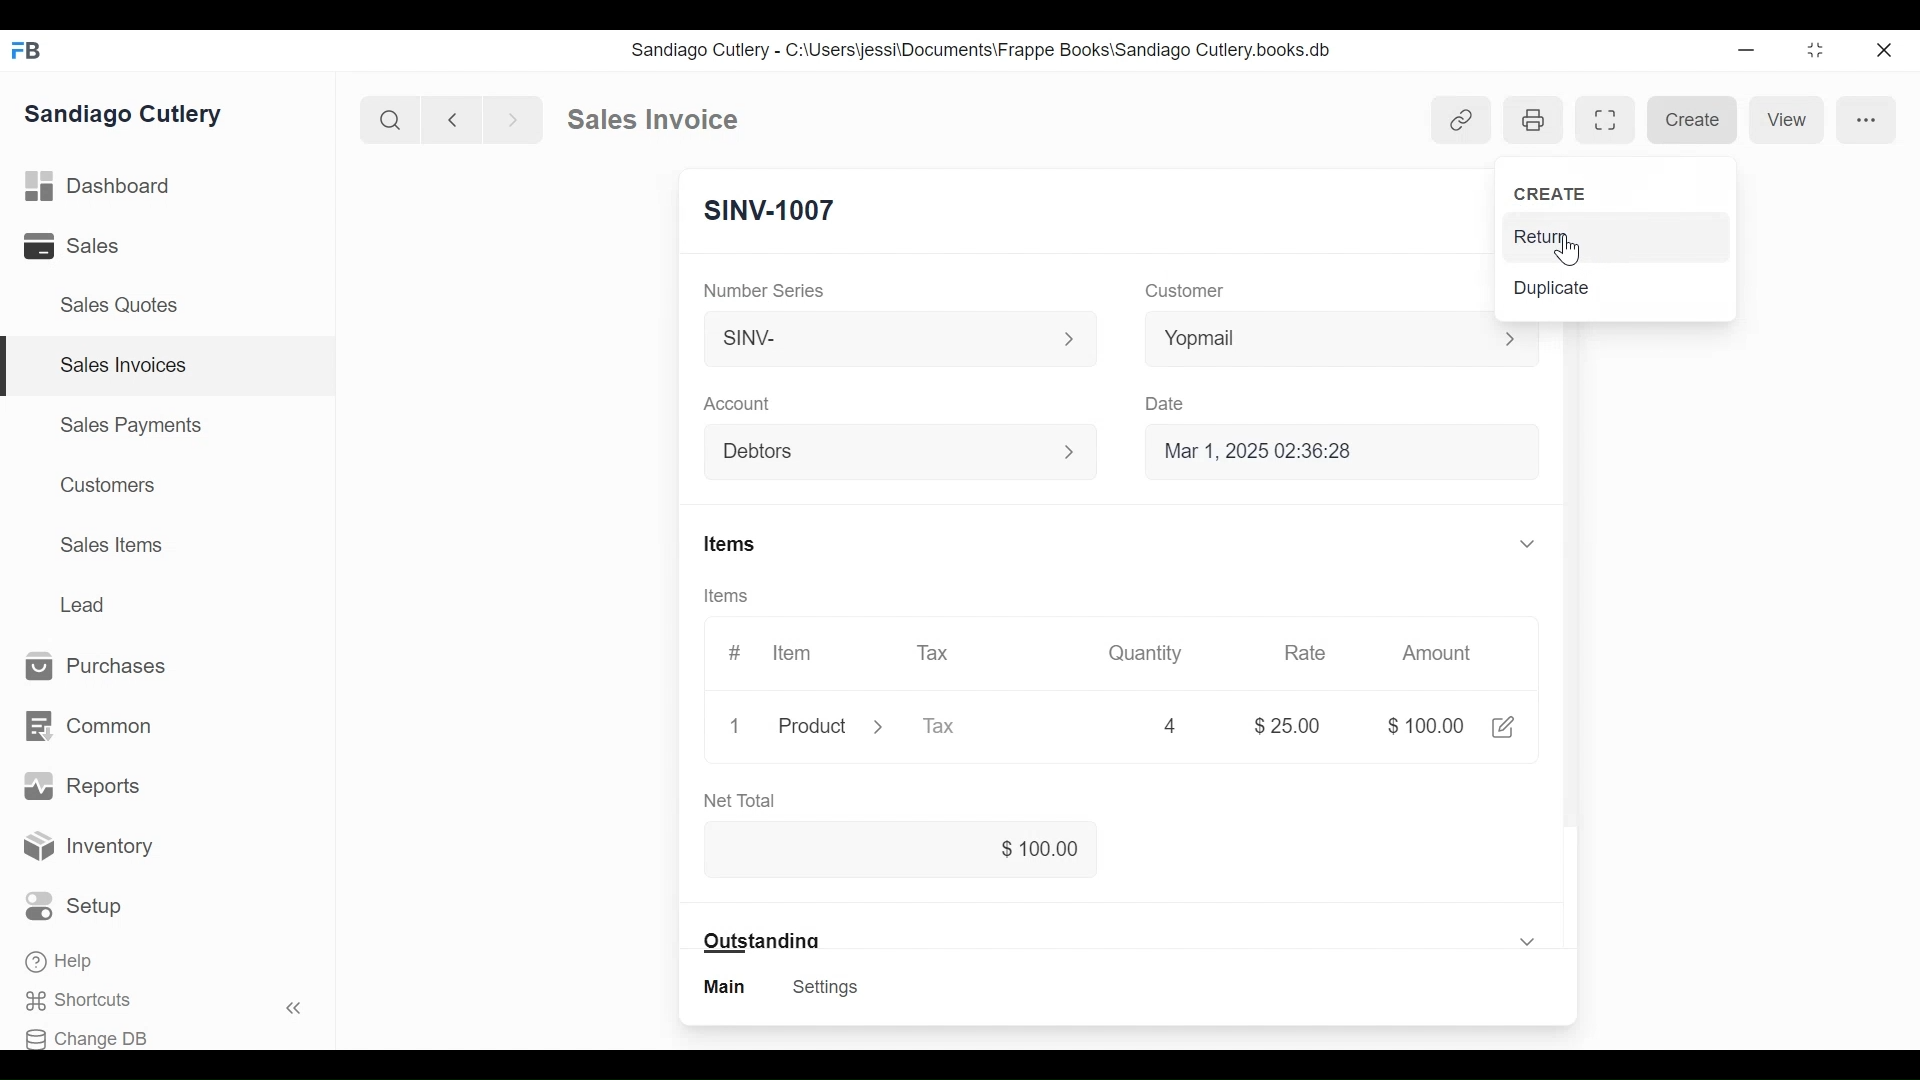  What do you see at coordinates (1888, 51) in the screenshot?
I see `Close` at bounding box center [1888, 51].